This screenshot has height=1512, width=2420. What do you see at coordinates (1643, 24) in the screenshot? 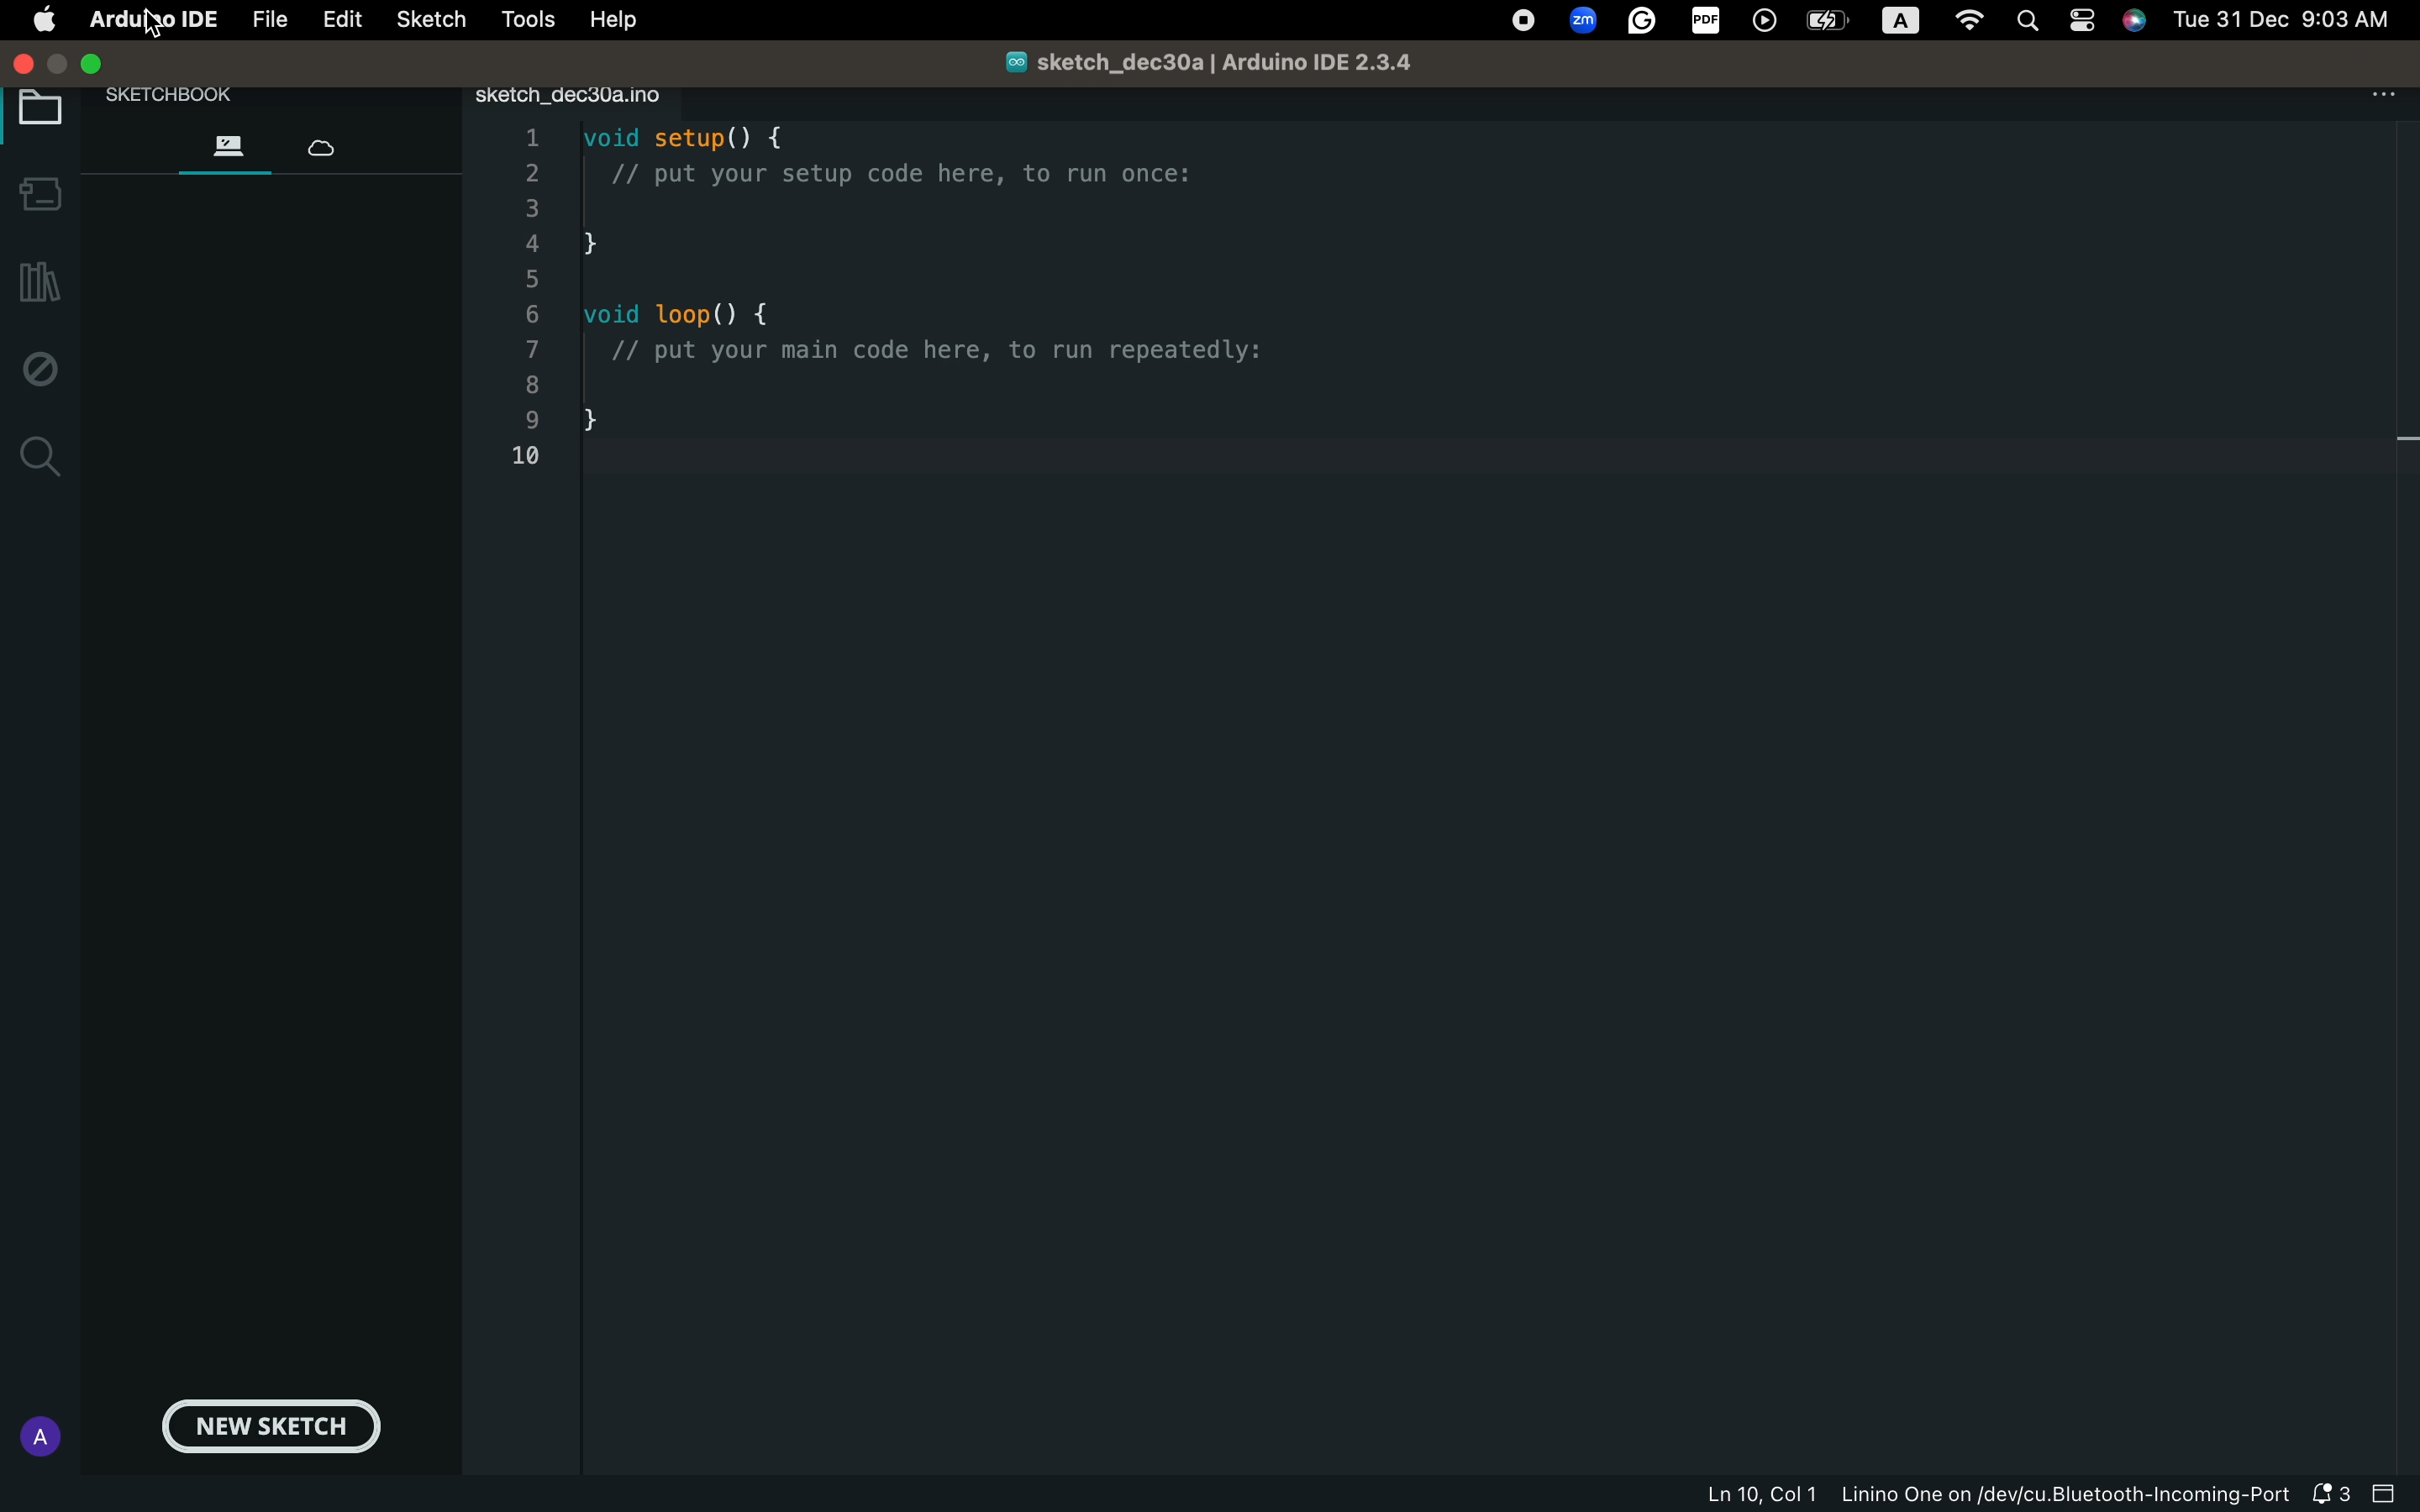
I see `Grammarely` at bounding box center [1643, 24].